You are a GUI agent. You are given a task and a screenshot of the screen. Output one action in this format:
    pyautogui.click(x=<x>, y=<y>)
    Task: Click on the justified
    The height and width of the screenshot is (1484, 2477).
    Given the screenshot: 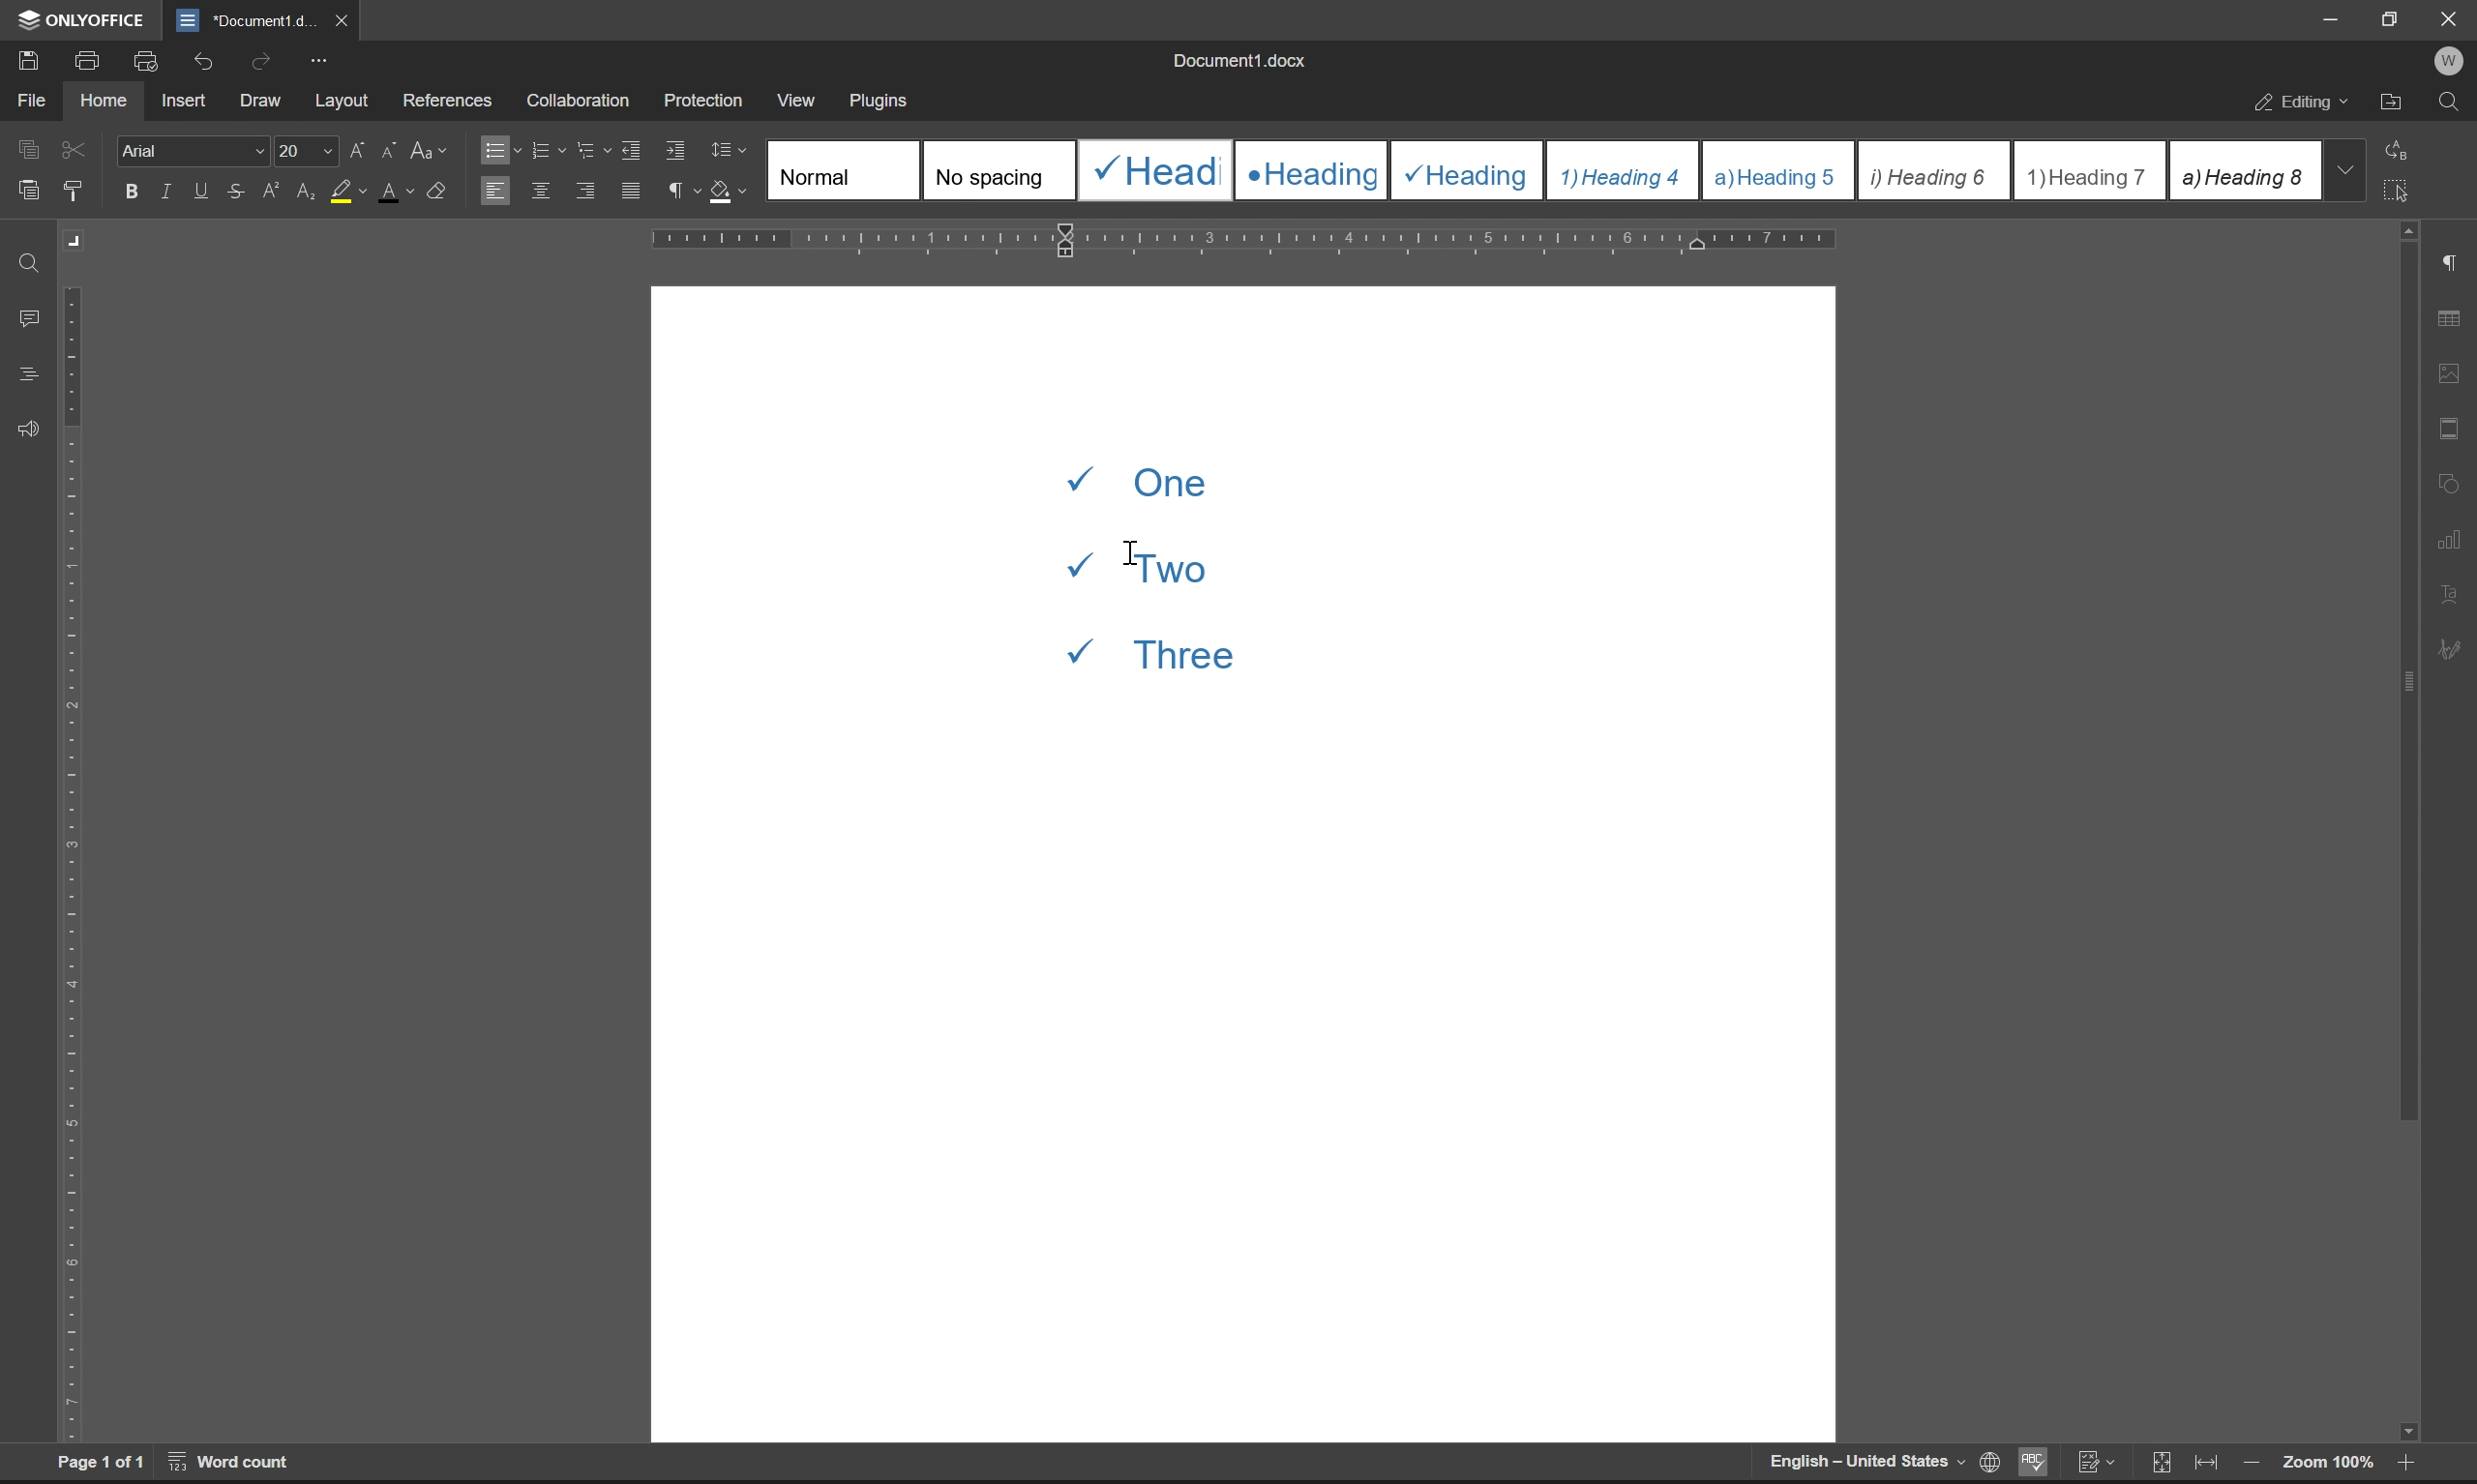 What is the action you would take?
    pyautogui.click(x=633, y=191)
    